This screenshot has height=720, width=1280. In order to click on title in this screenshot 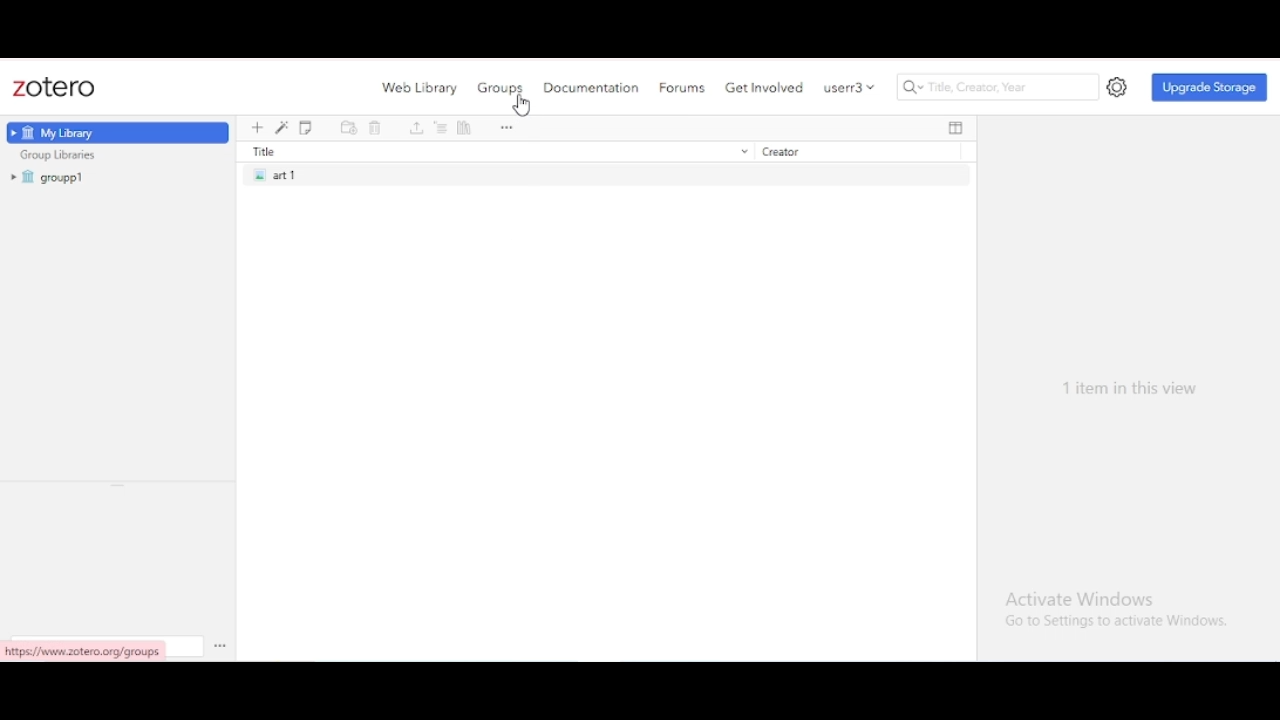, I will do `click(497, 151)`.